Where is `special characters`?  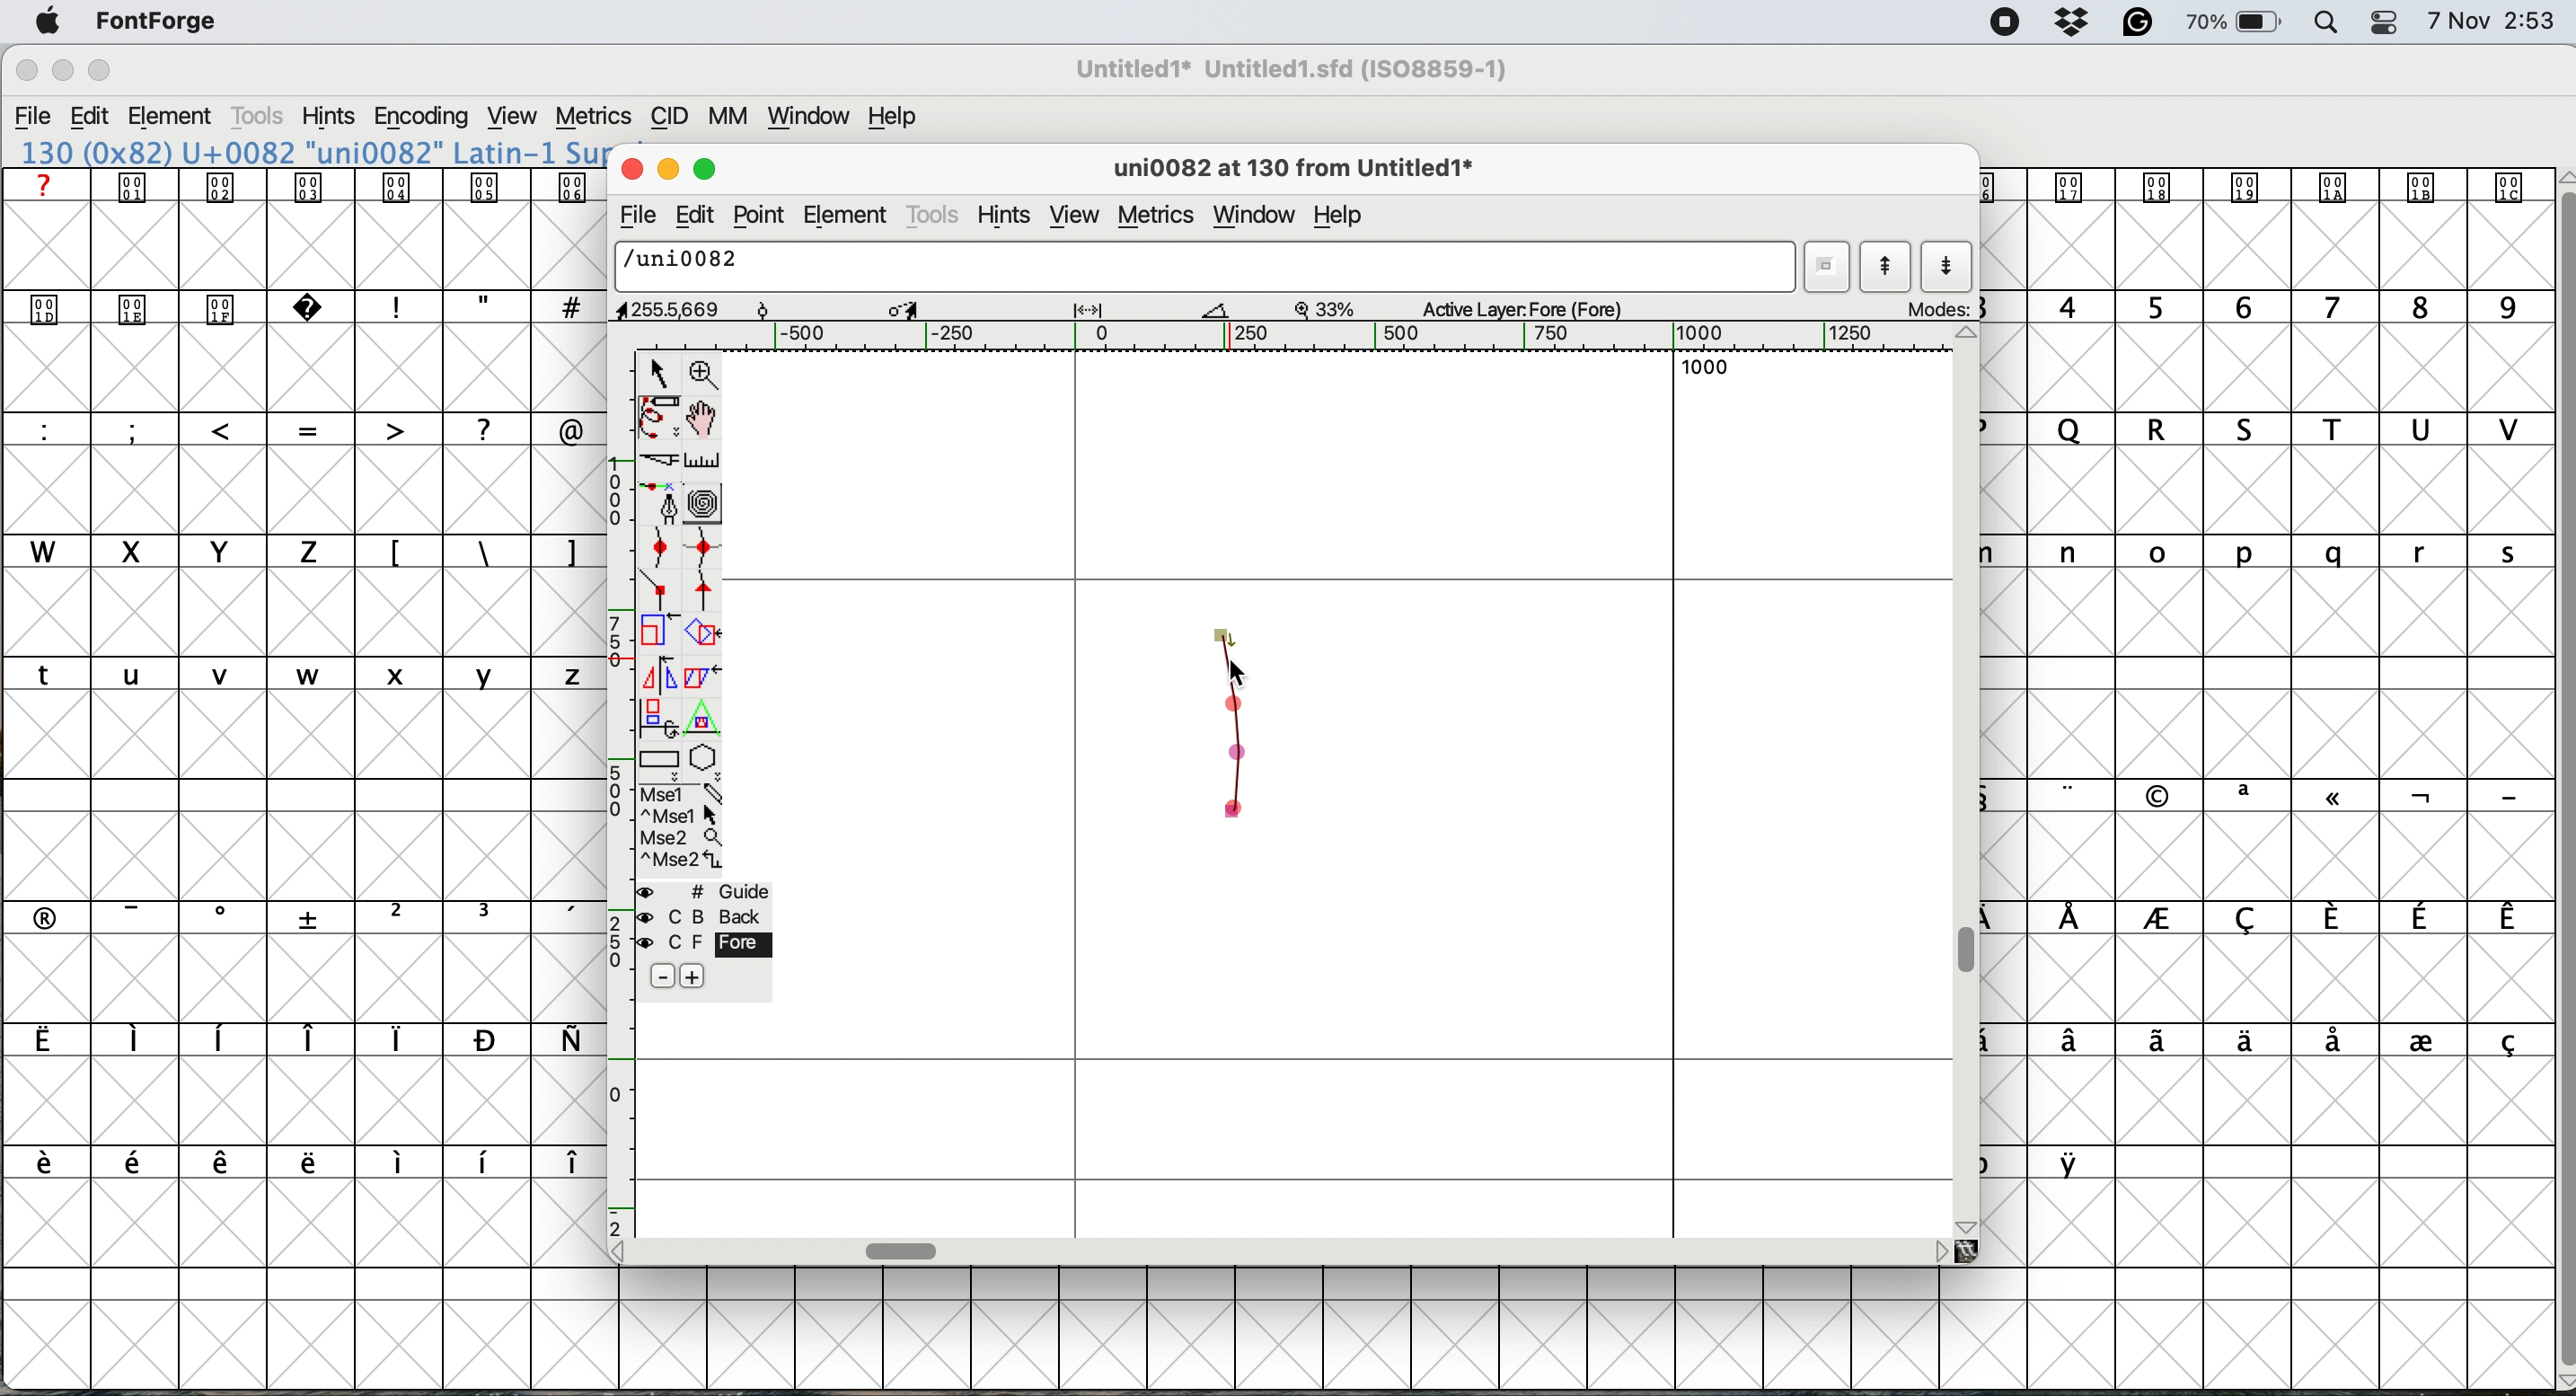
special characters is located at coordinates (2266, 920).